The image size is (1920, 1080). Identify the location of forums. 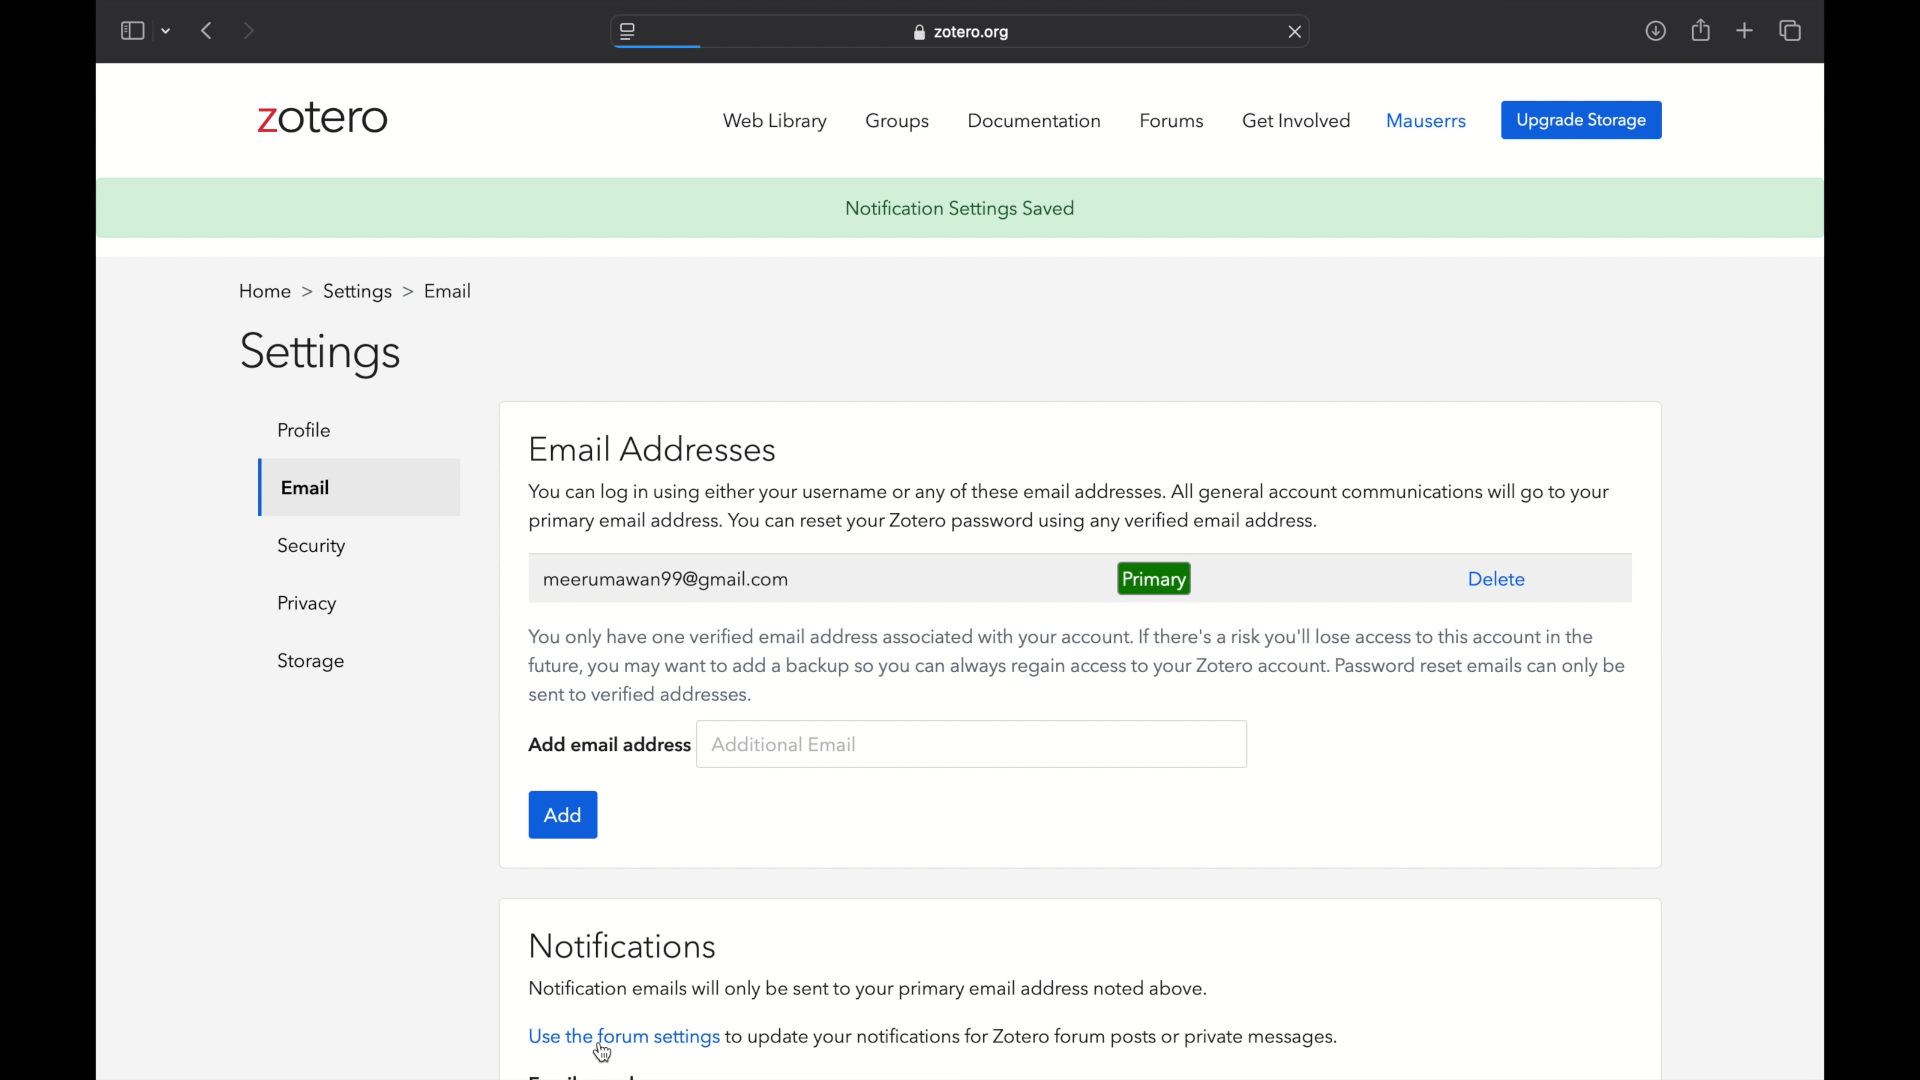
(1174, 121).